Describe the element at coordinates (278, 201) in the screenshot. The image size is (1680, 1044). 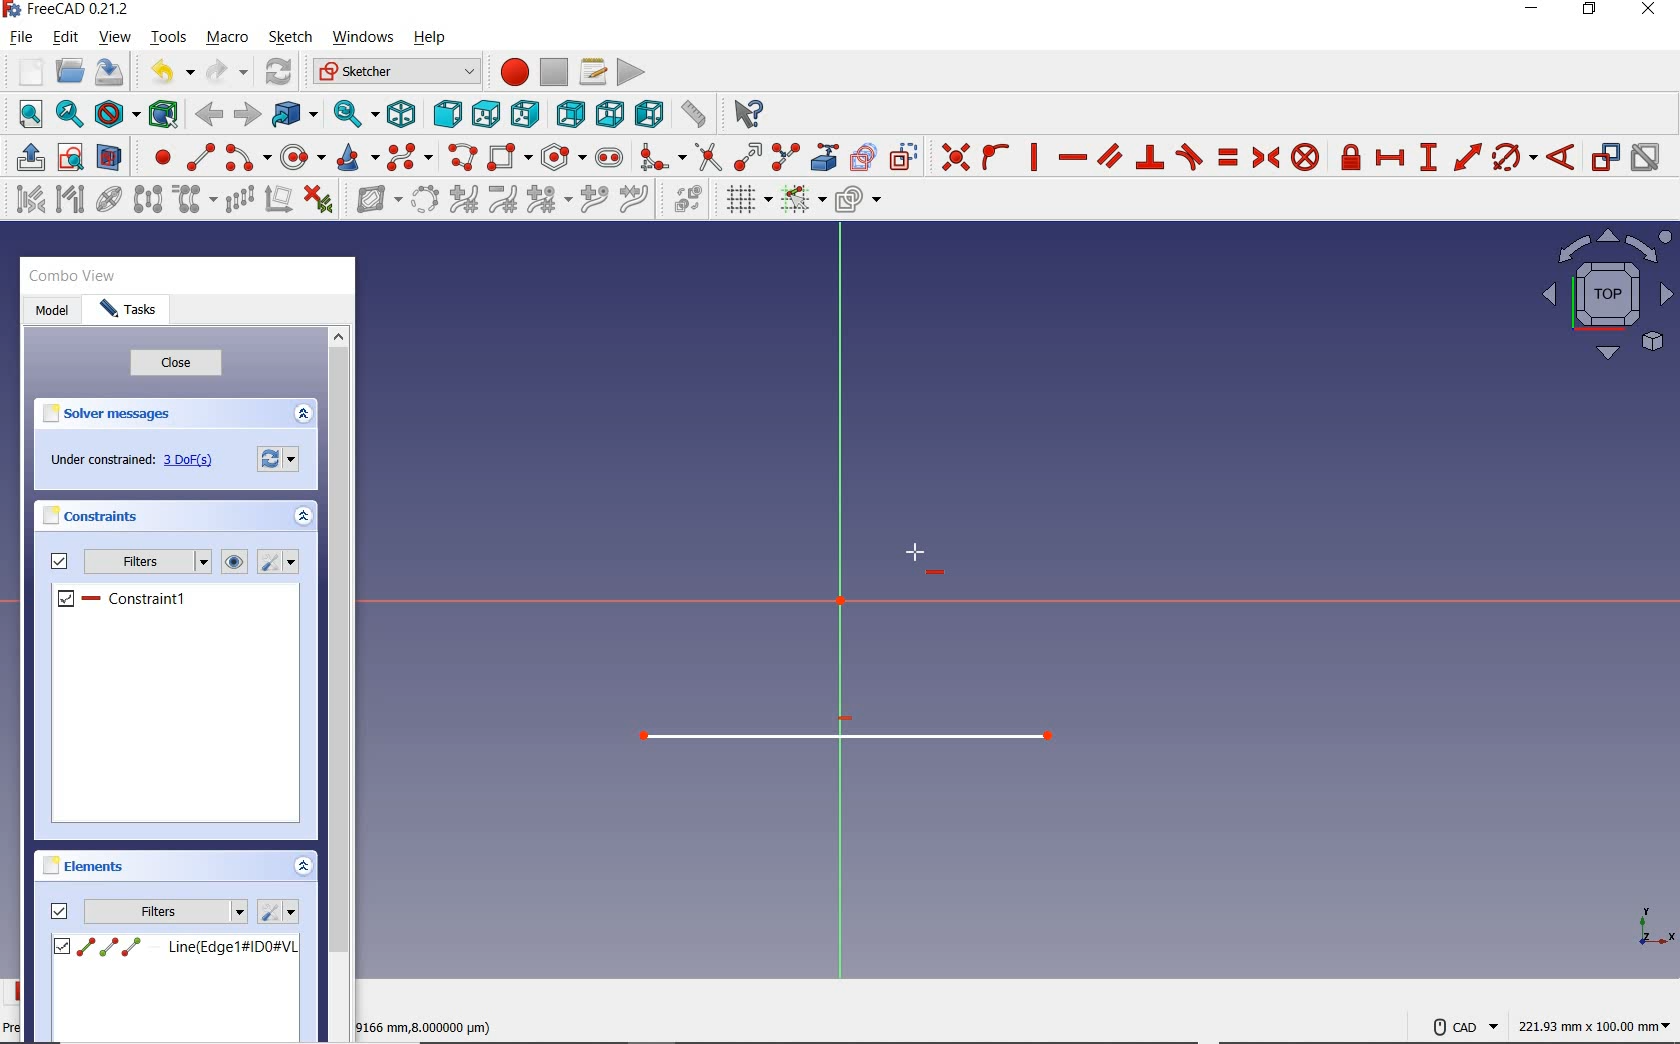
I see `SREMOVE AXES ALIGNMENT` at that location.